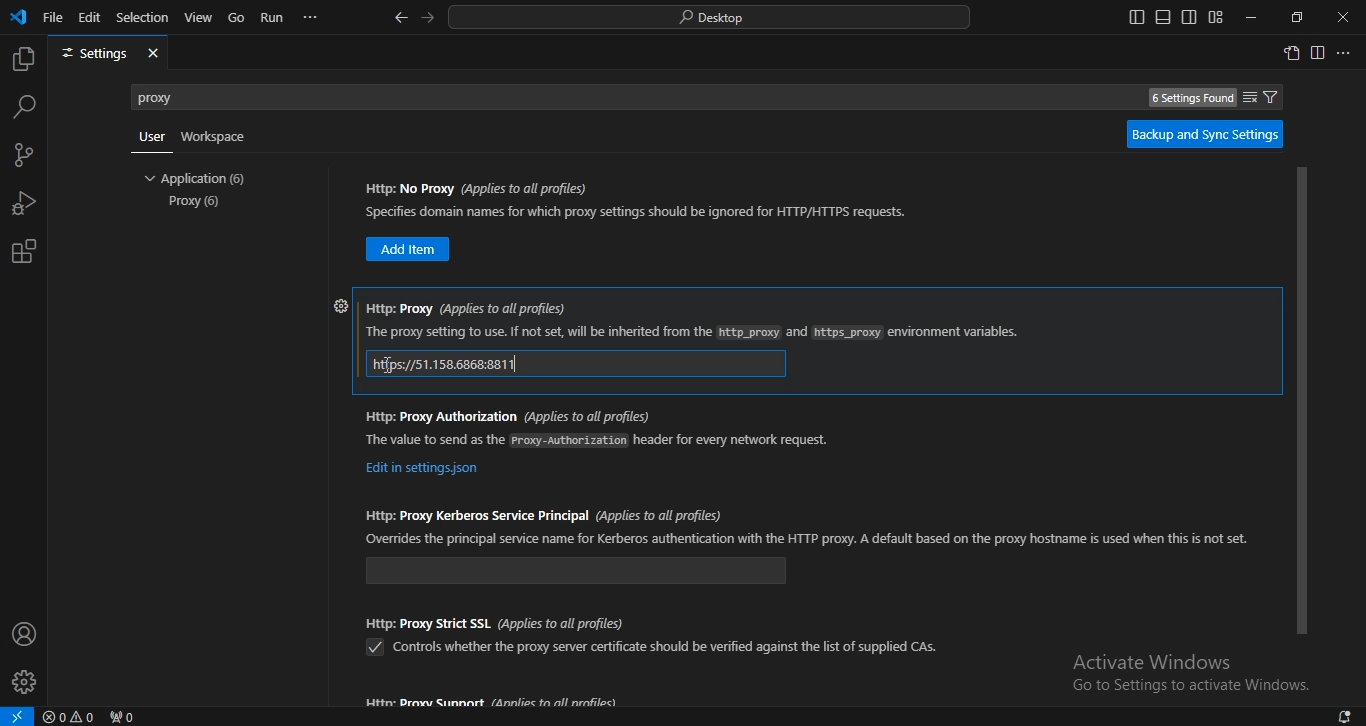 The image size is (1366, 726). I want to click on filter settings, so click(1275, 97).